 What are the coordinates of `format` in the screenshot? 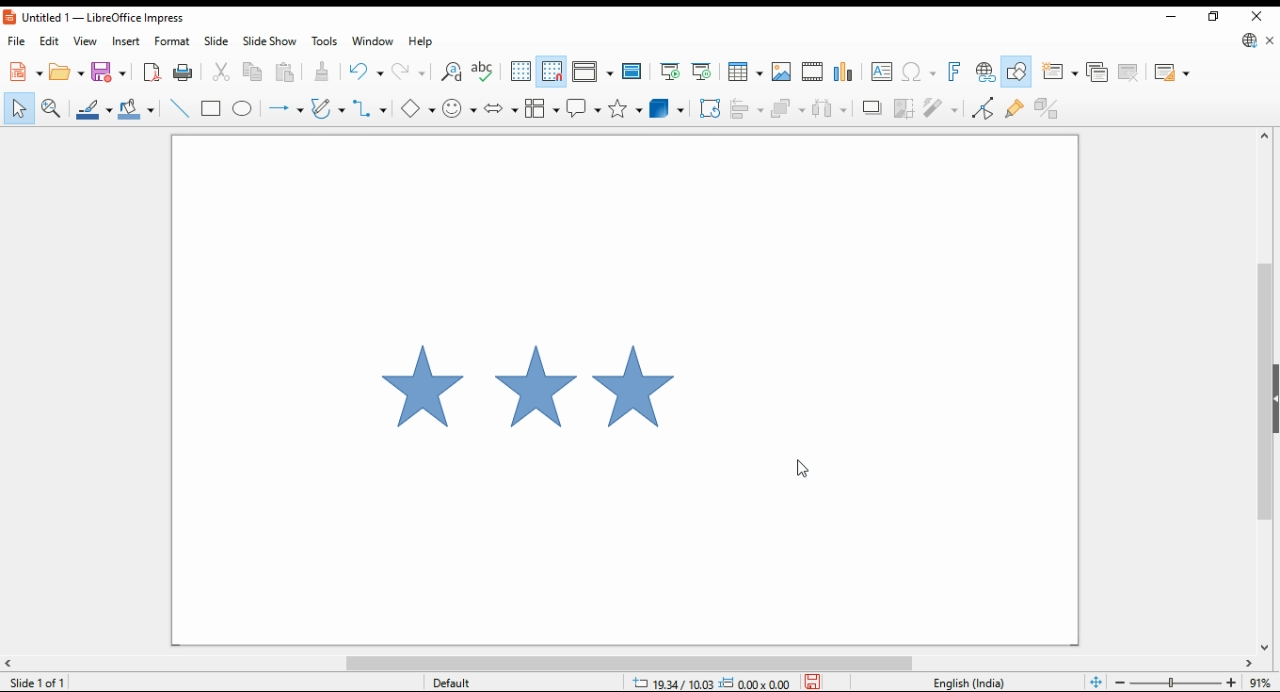 It's located at (174, 40).